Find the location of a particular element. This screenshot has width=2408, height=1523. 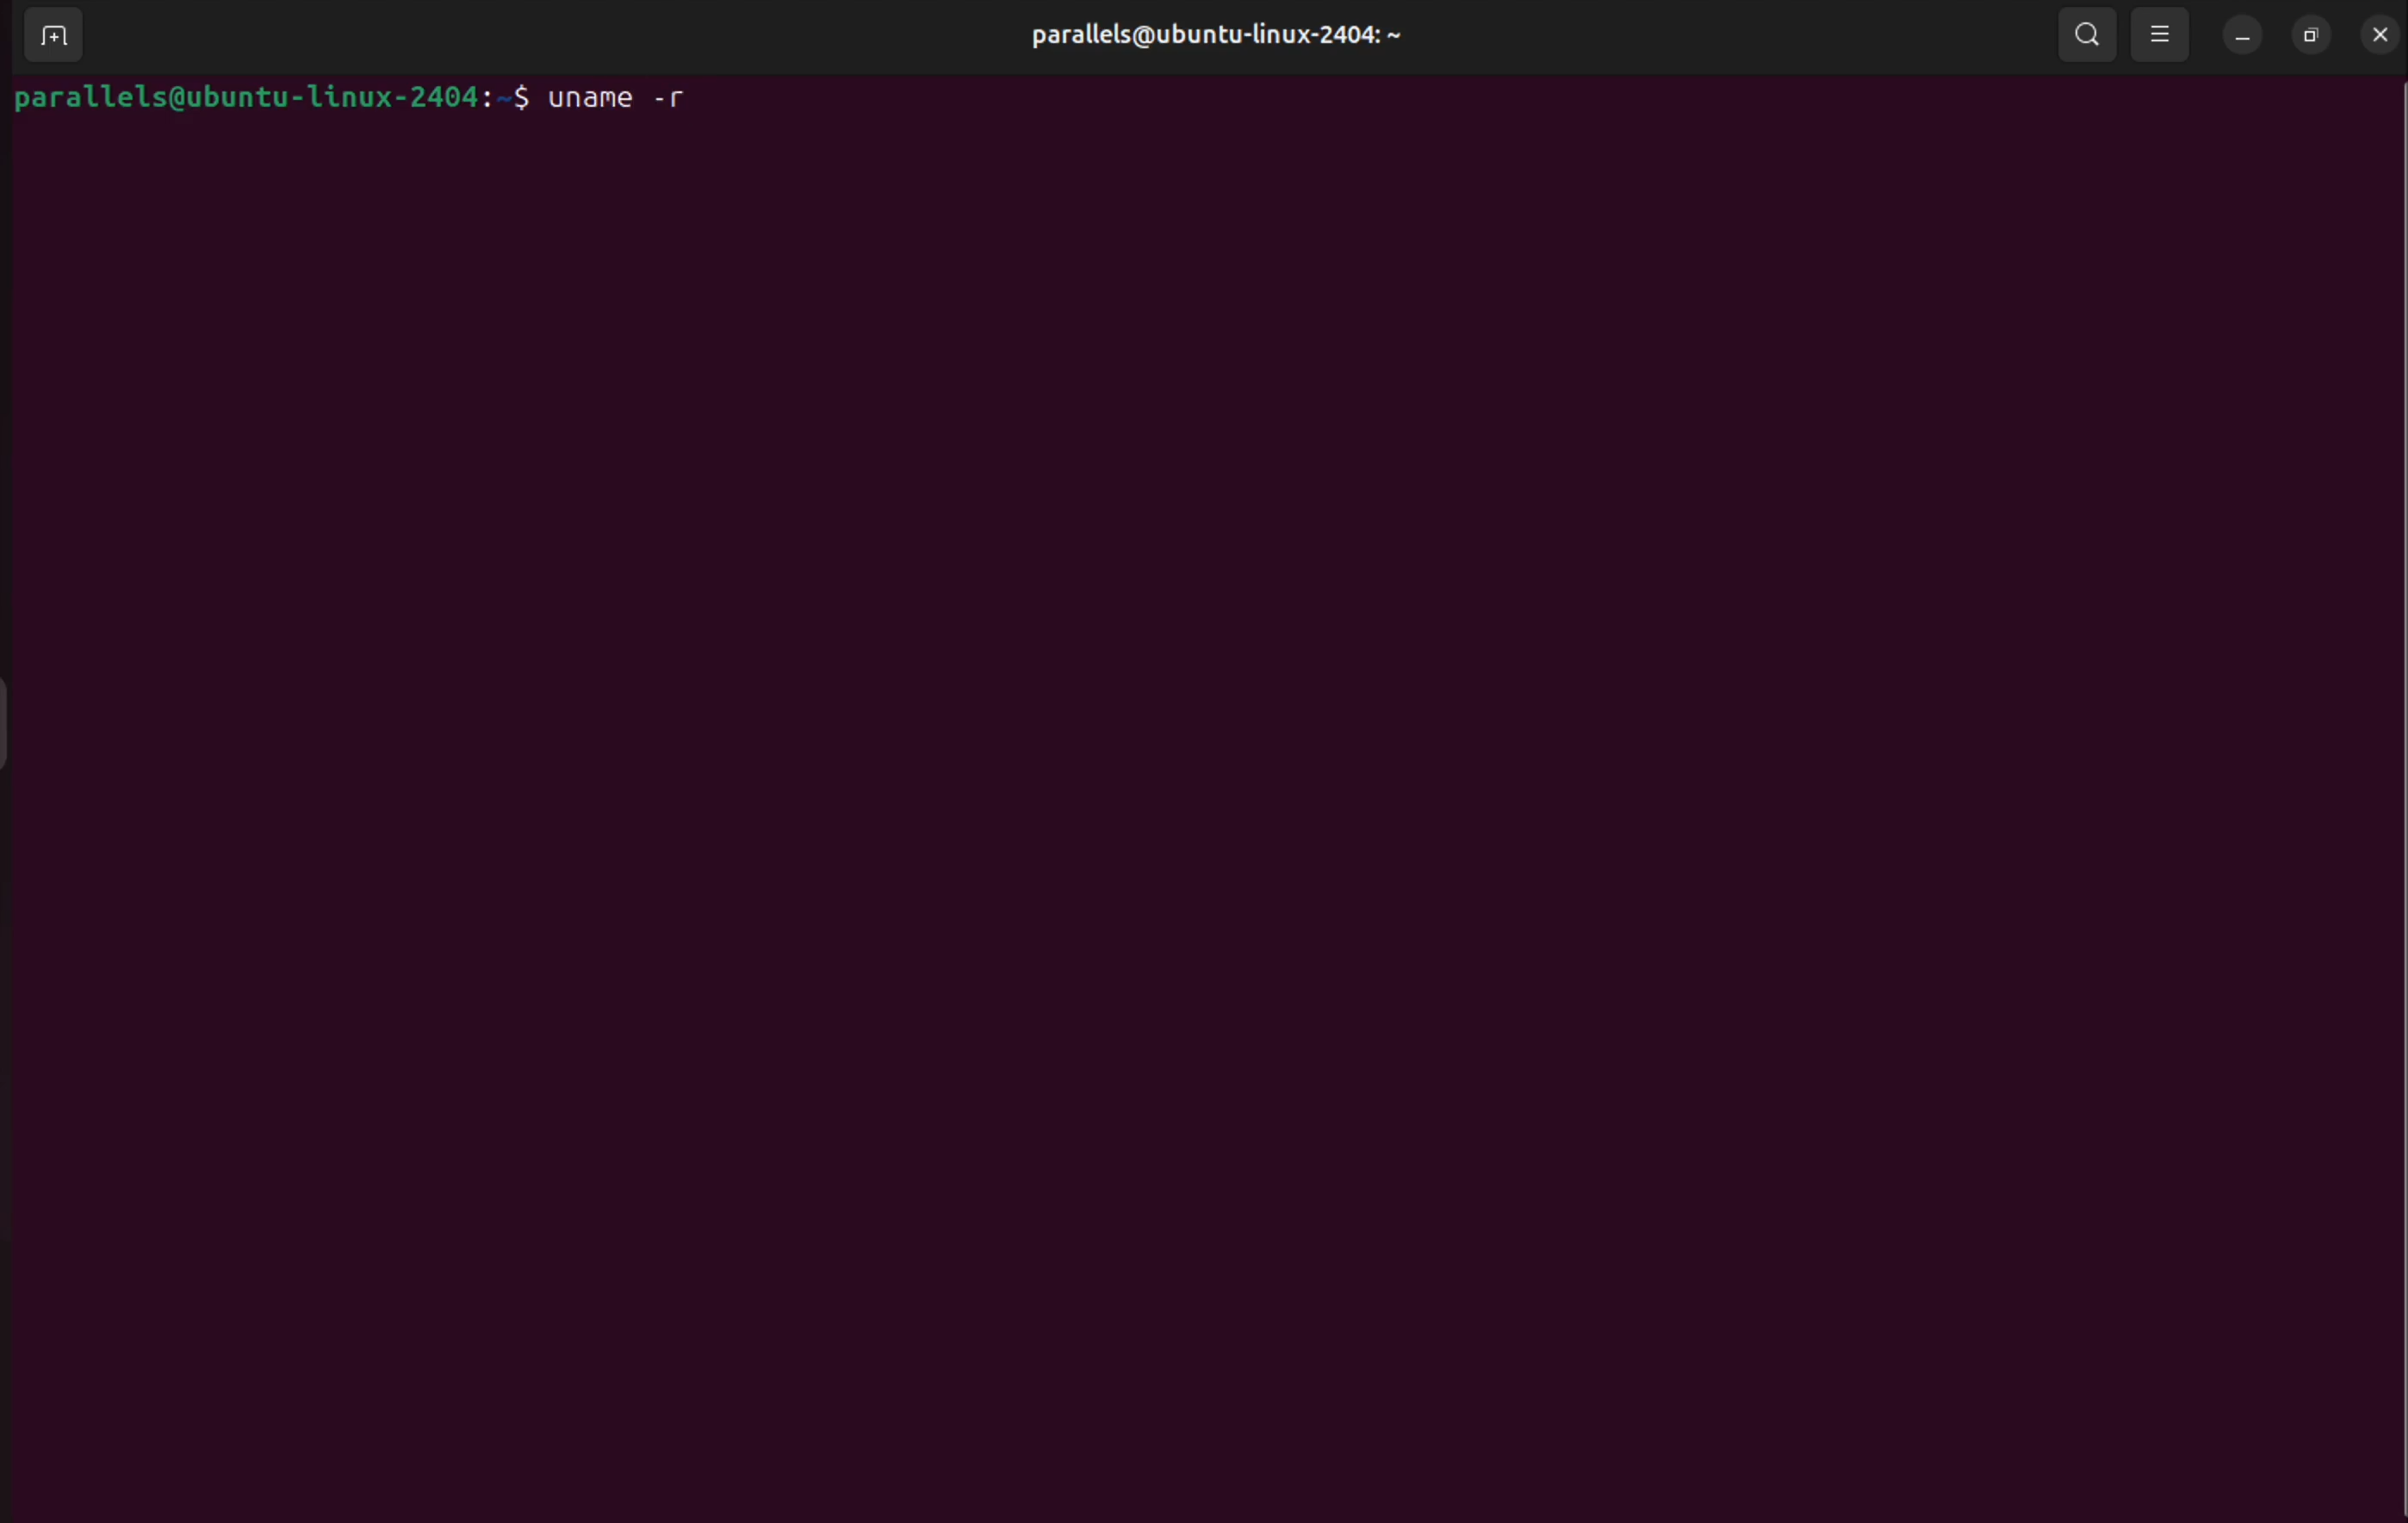

minimize is located at coordinates (2238, 35).